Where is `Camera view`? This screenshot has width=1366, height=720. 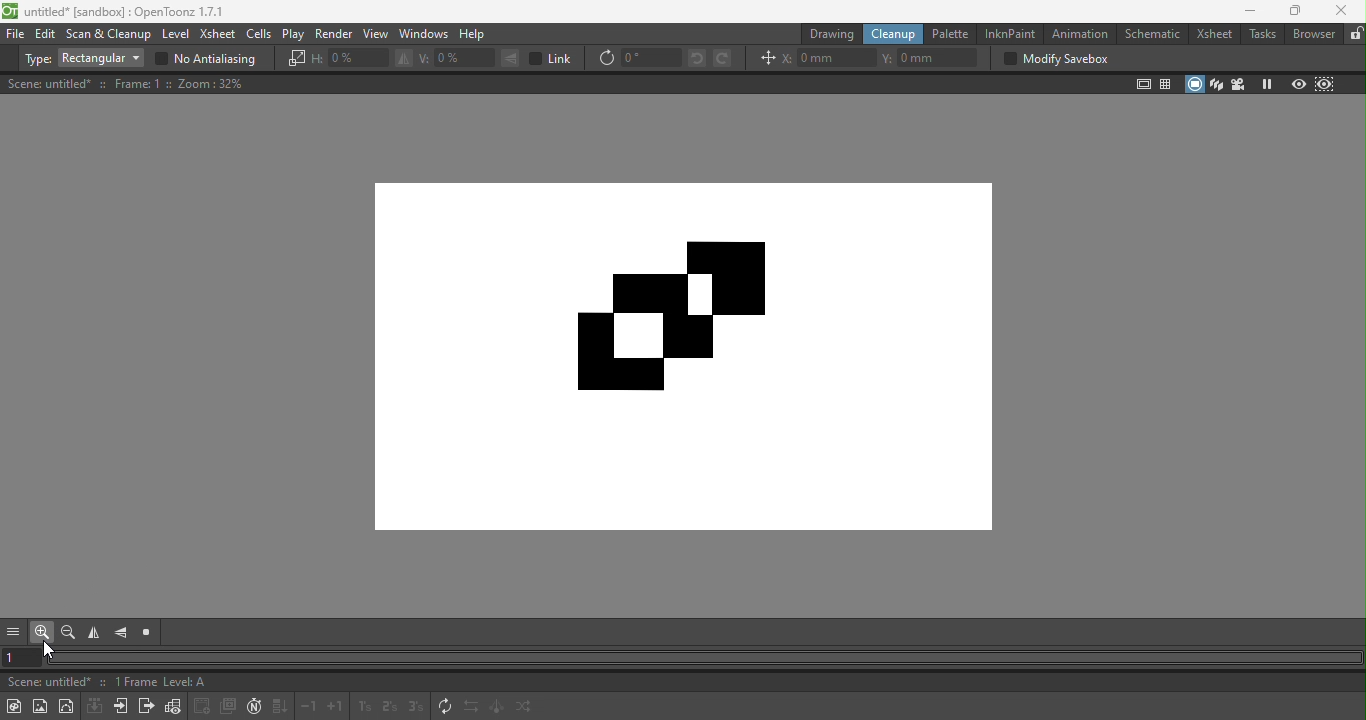 Camera view is located at coordinates (1238, 84).